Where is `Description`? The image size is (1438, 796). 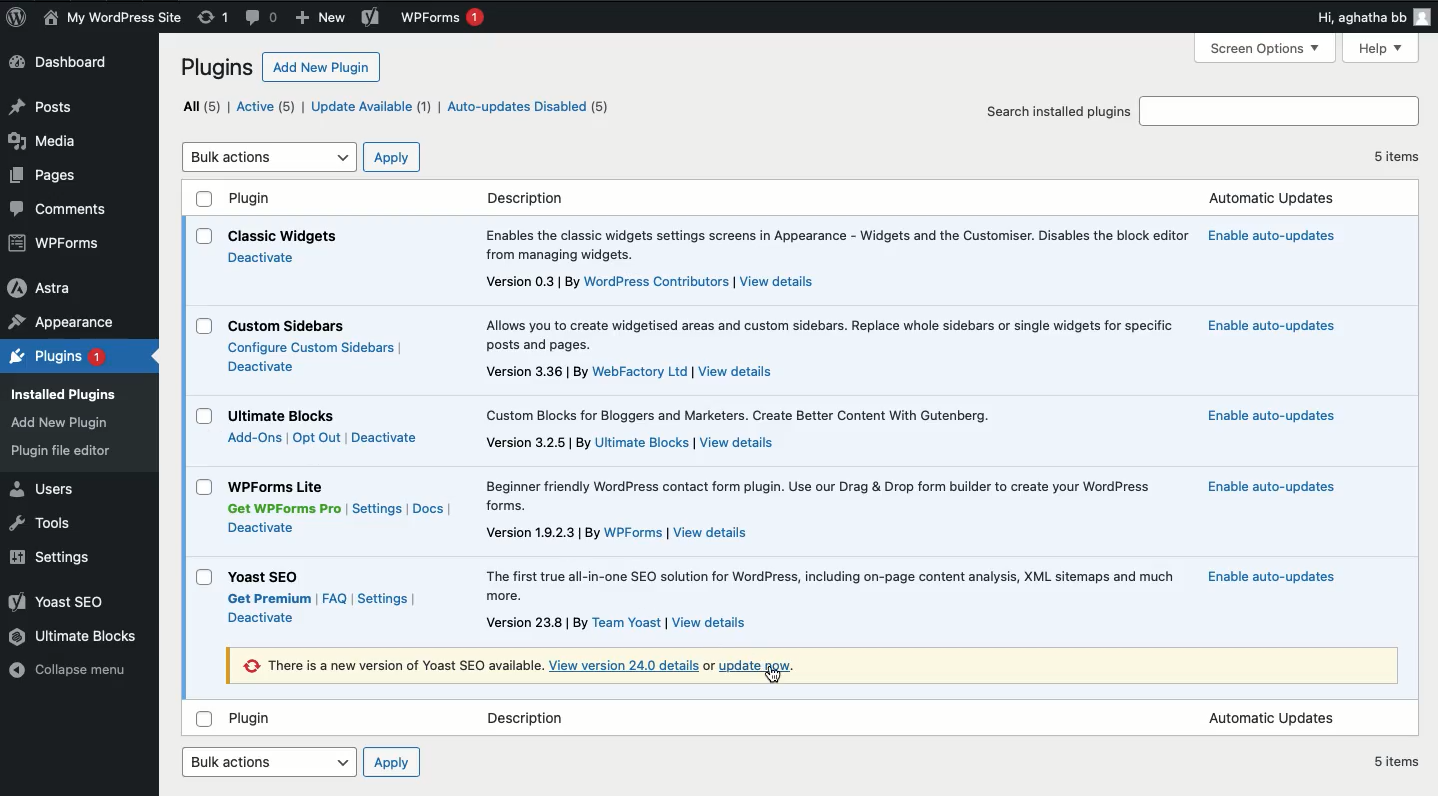 Description is located at coordinates (617, 533).